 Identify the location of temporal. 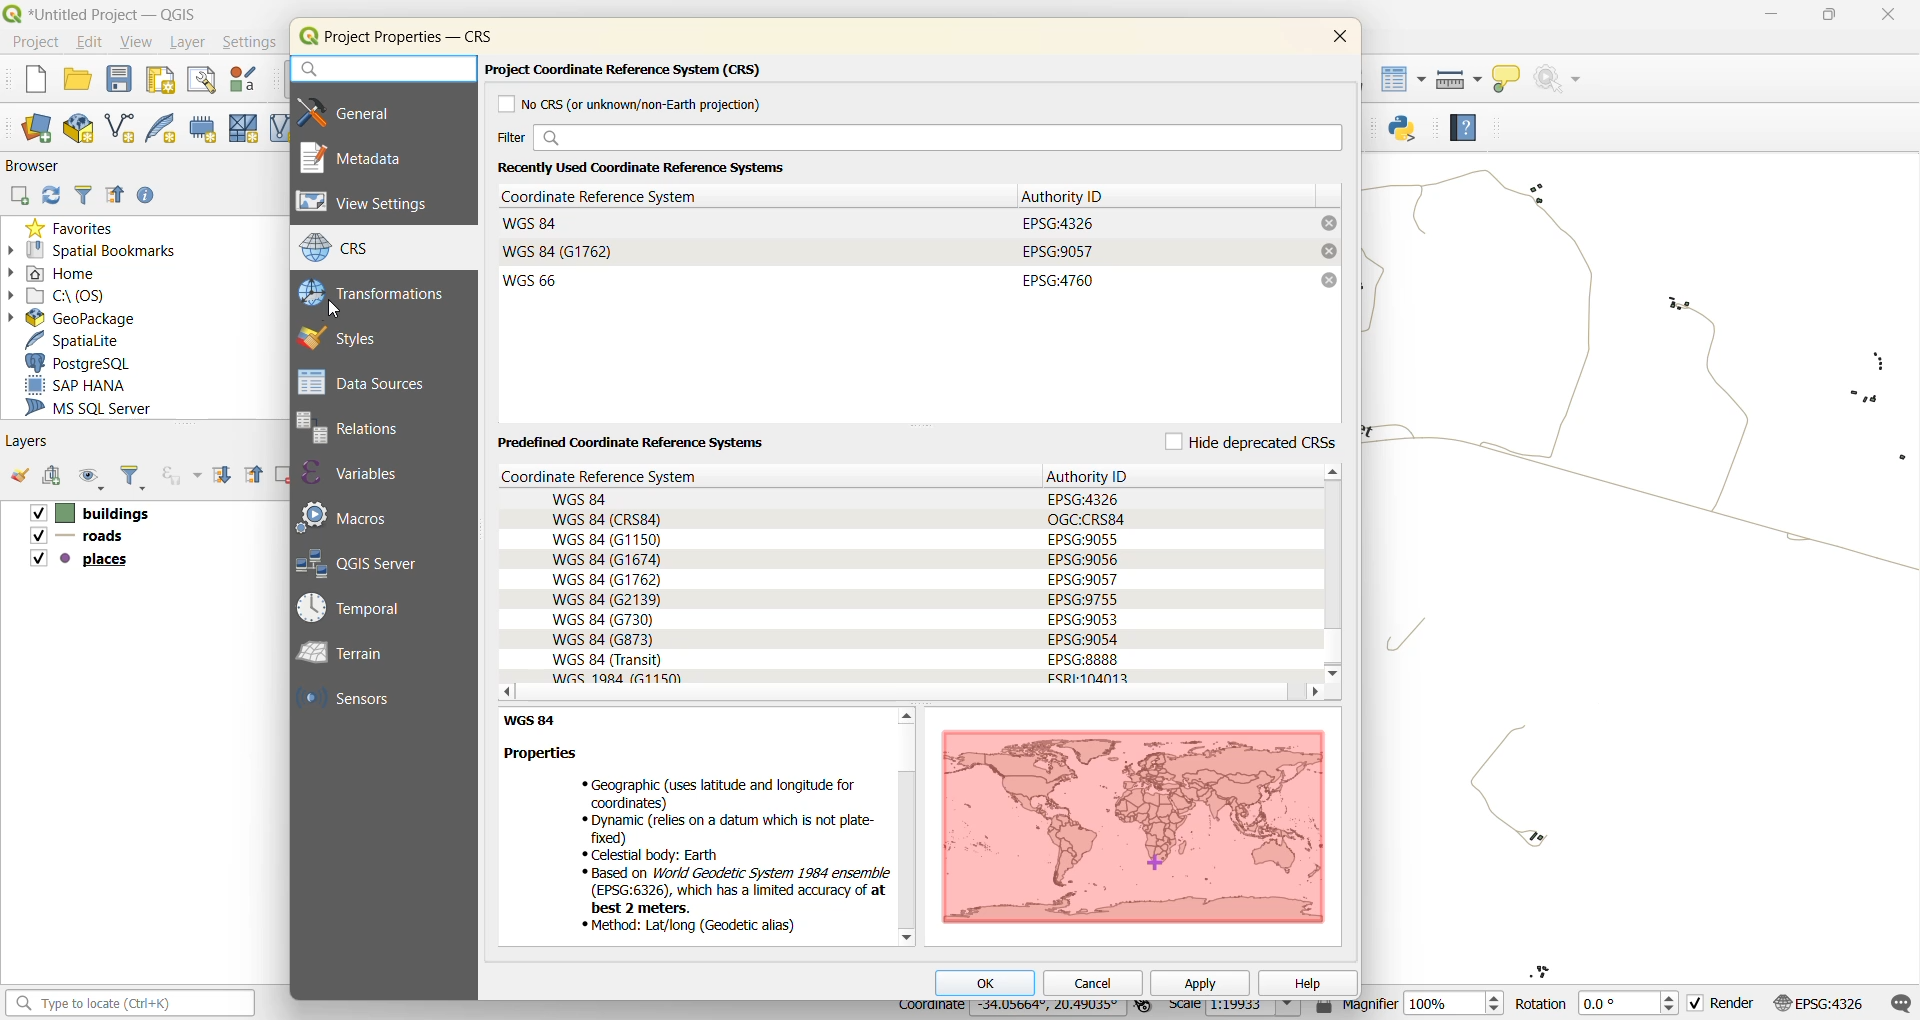
(358, 609).